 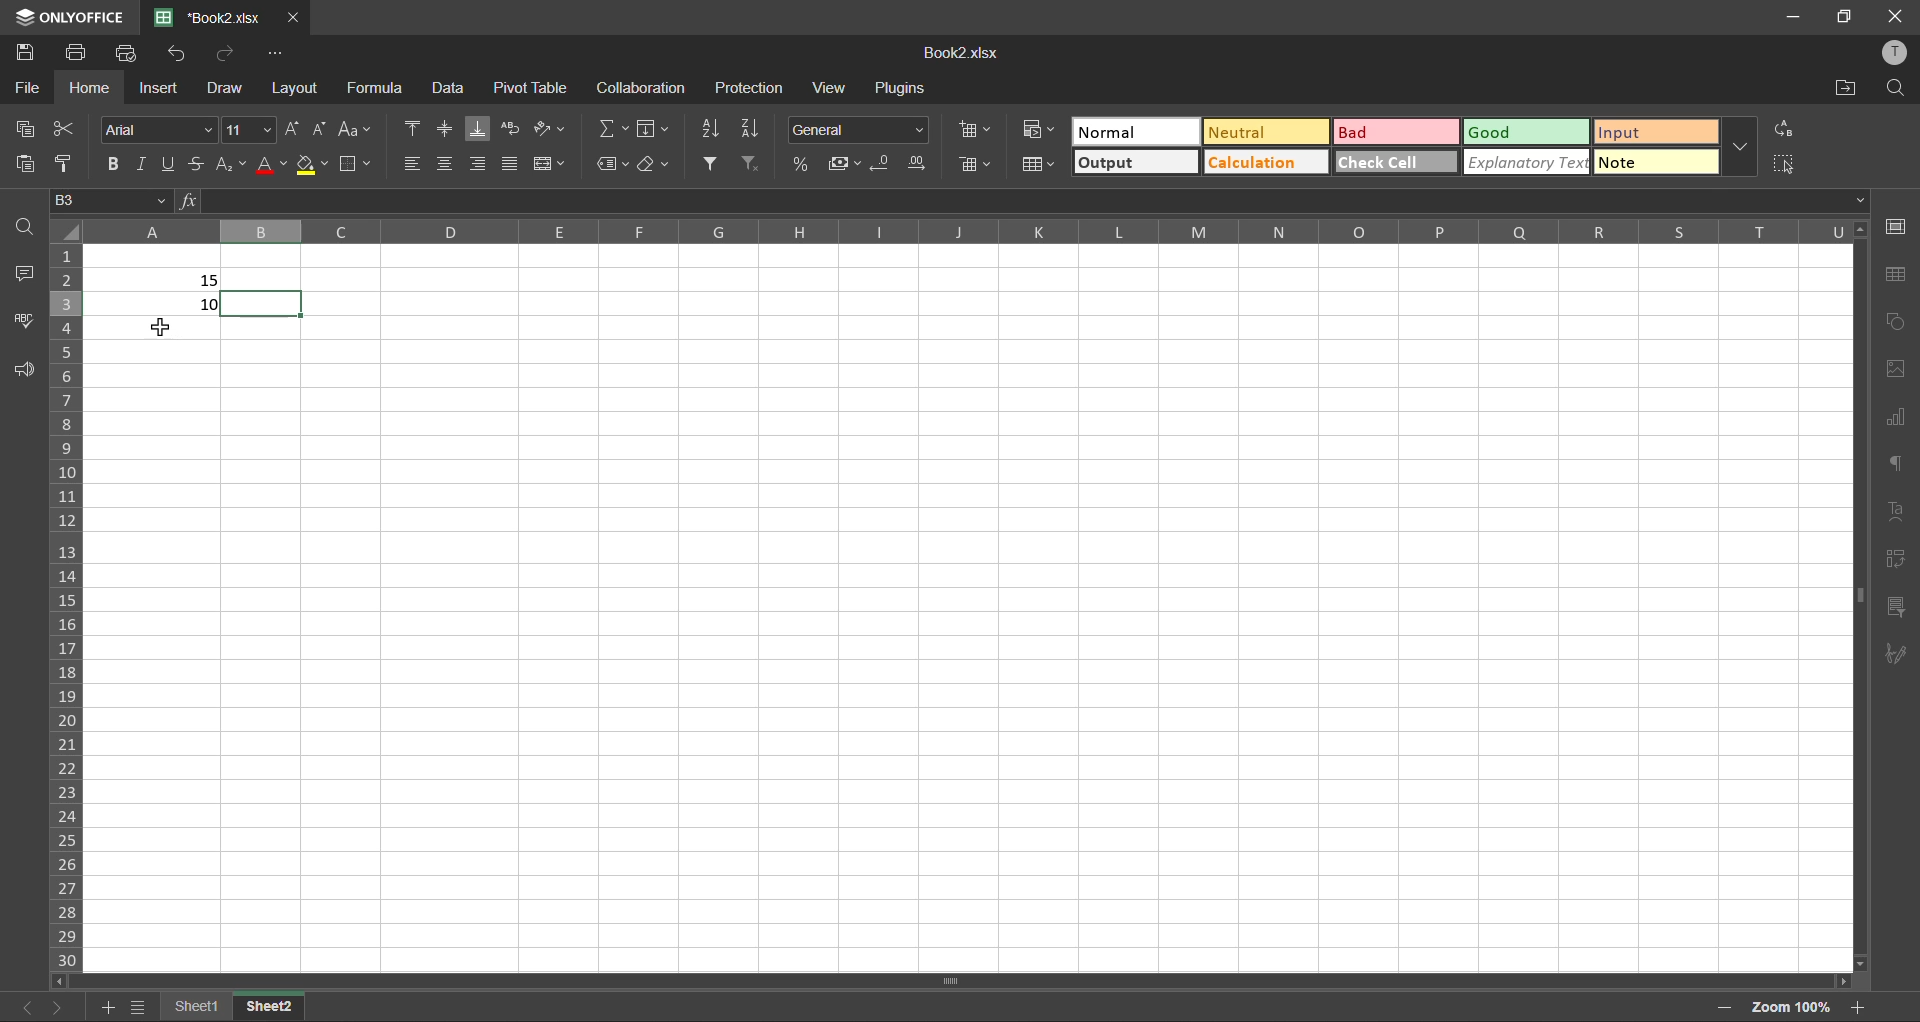 What do you see at coordinates (1896, 321) in the screenshot?
I see `shapes` at bounding box center [1896, 321].